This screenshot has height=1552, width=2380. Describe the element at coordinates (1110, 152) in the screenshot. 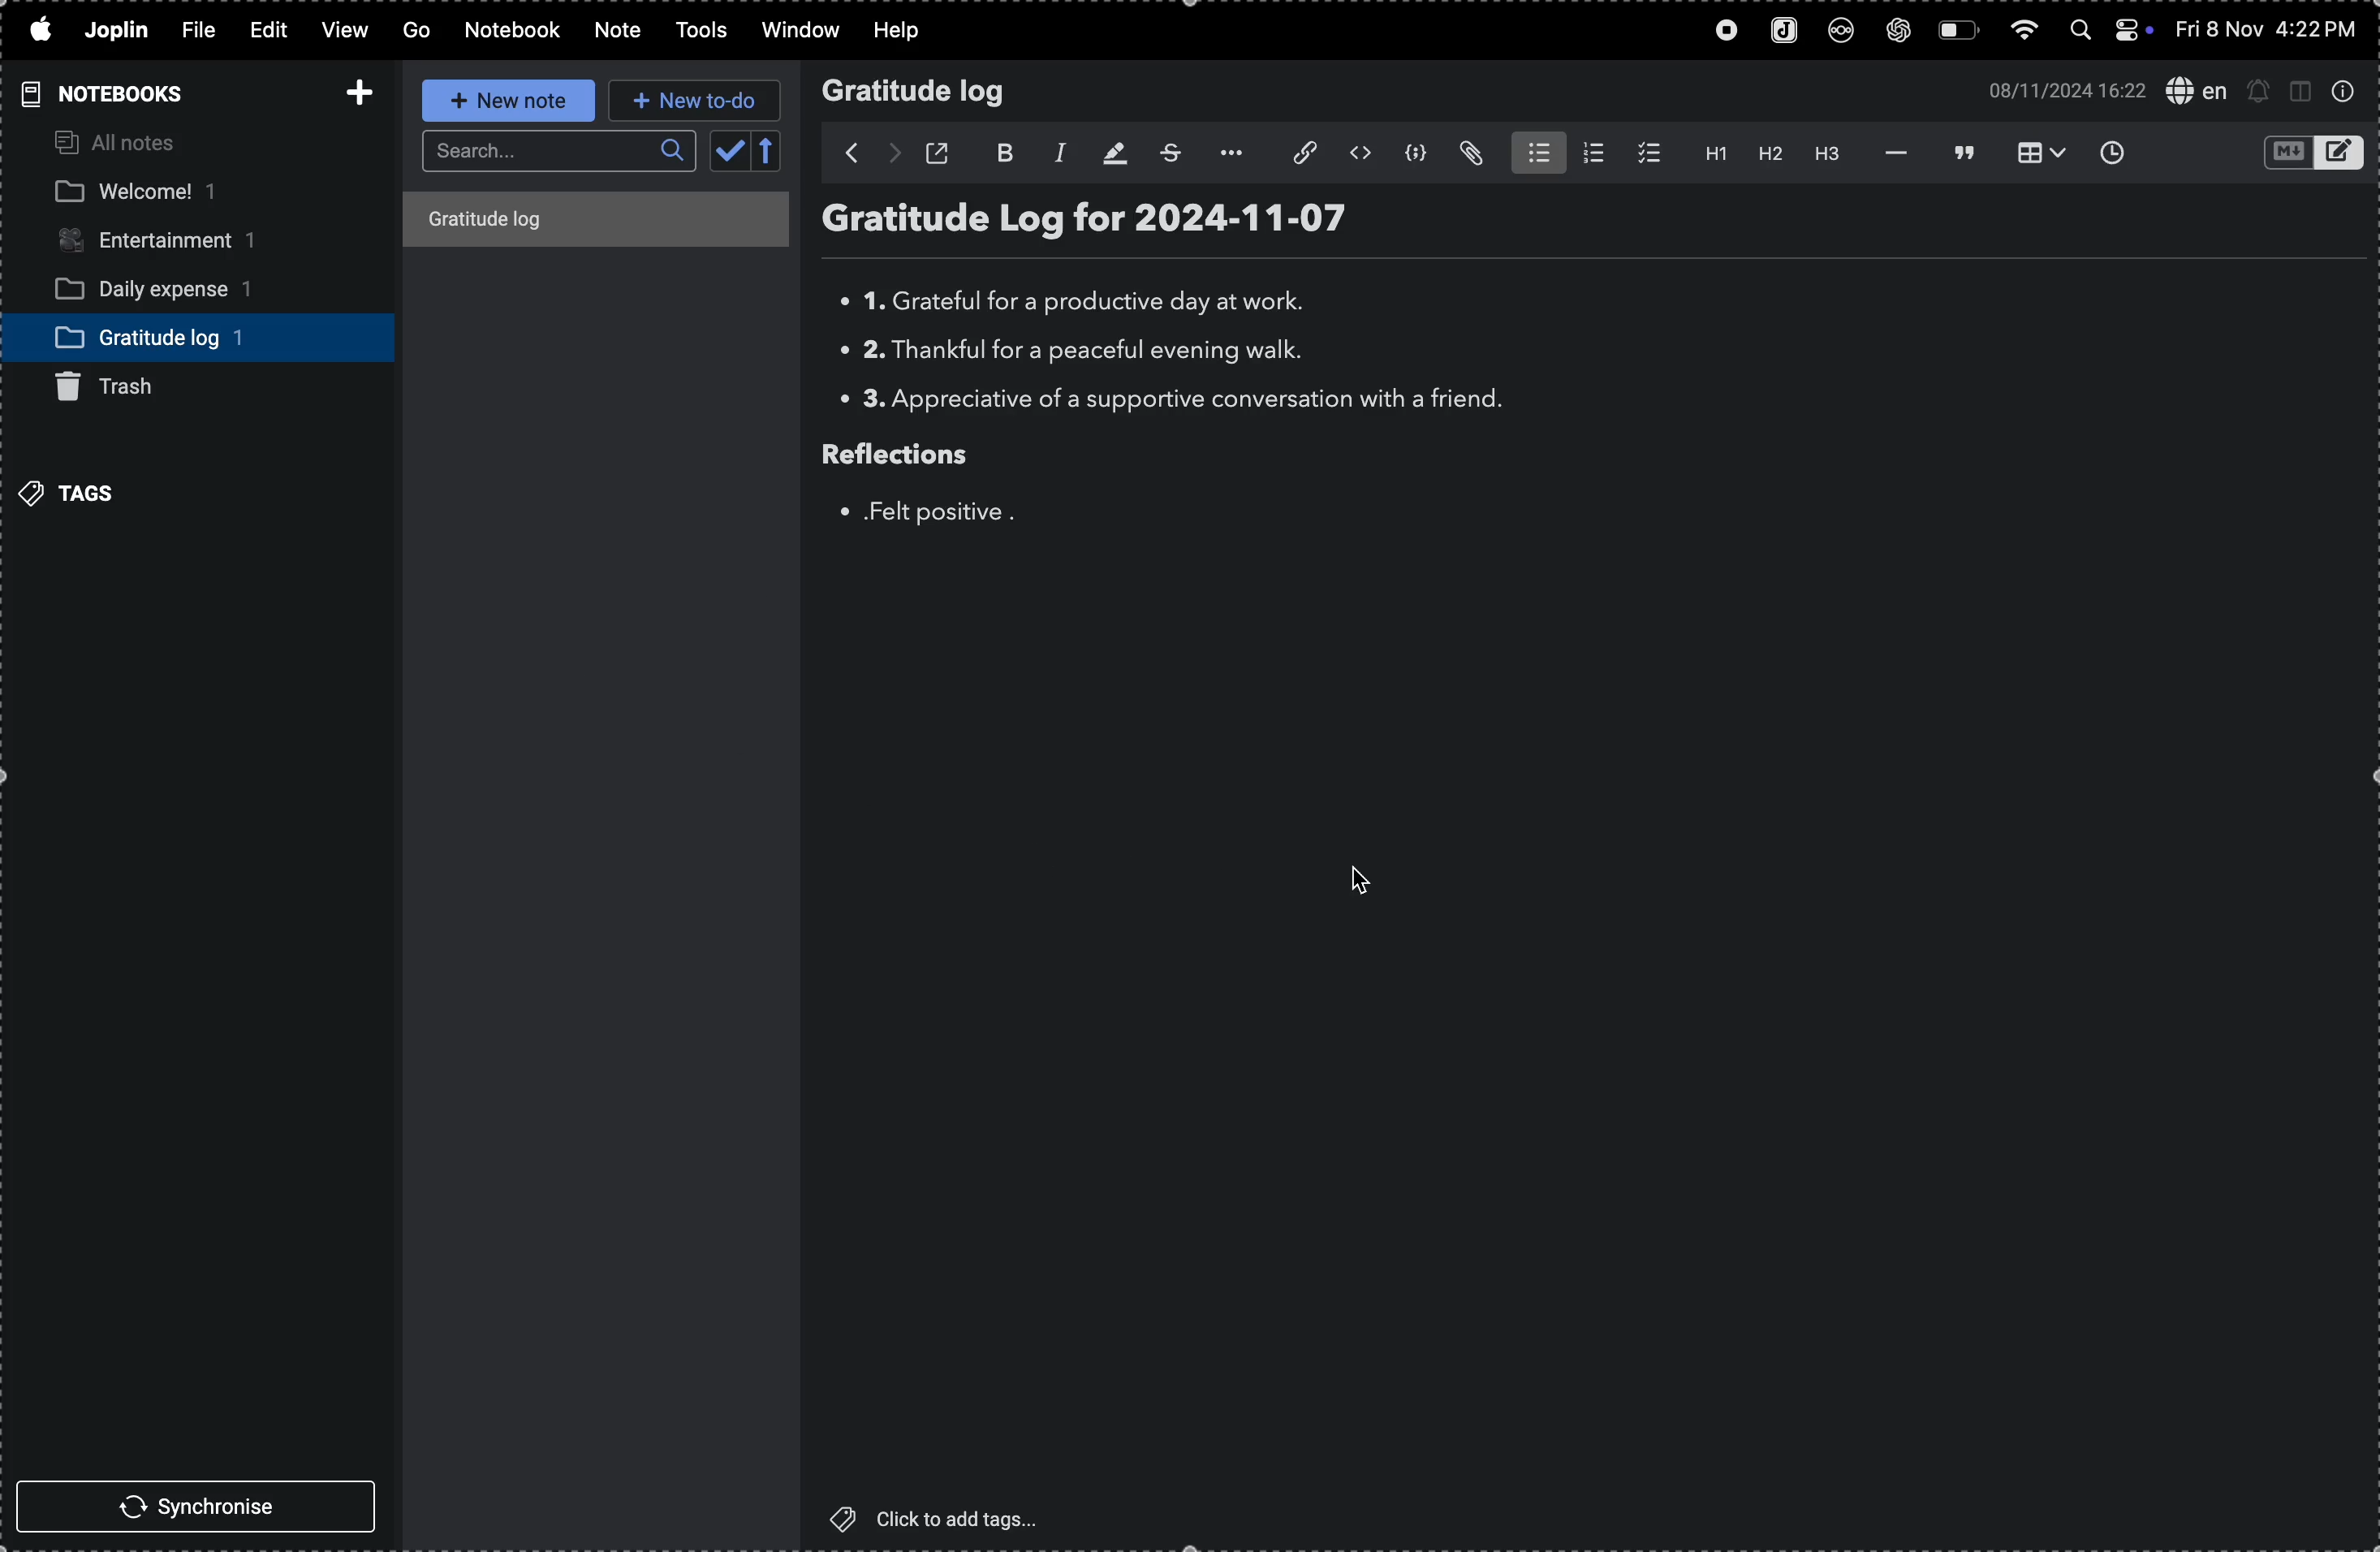

I see `highlight` at that location.